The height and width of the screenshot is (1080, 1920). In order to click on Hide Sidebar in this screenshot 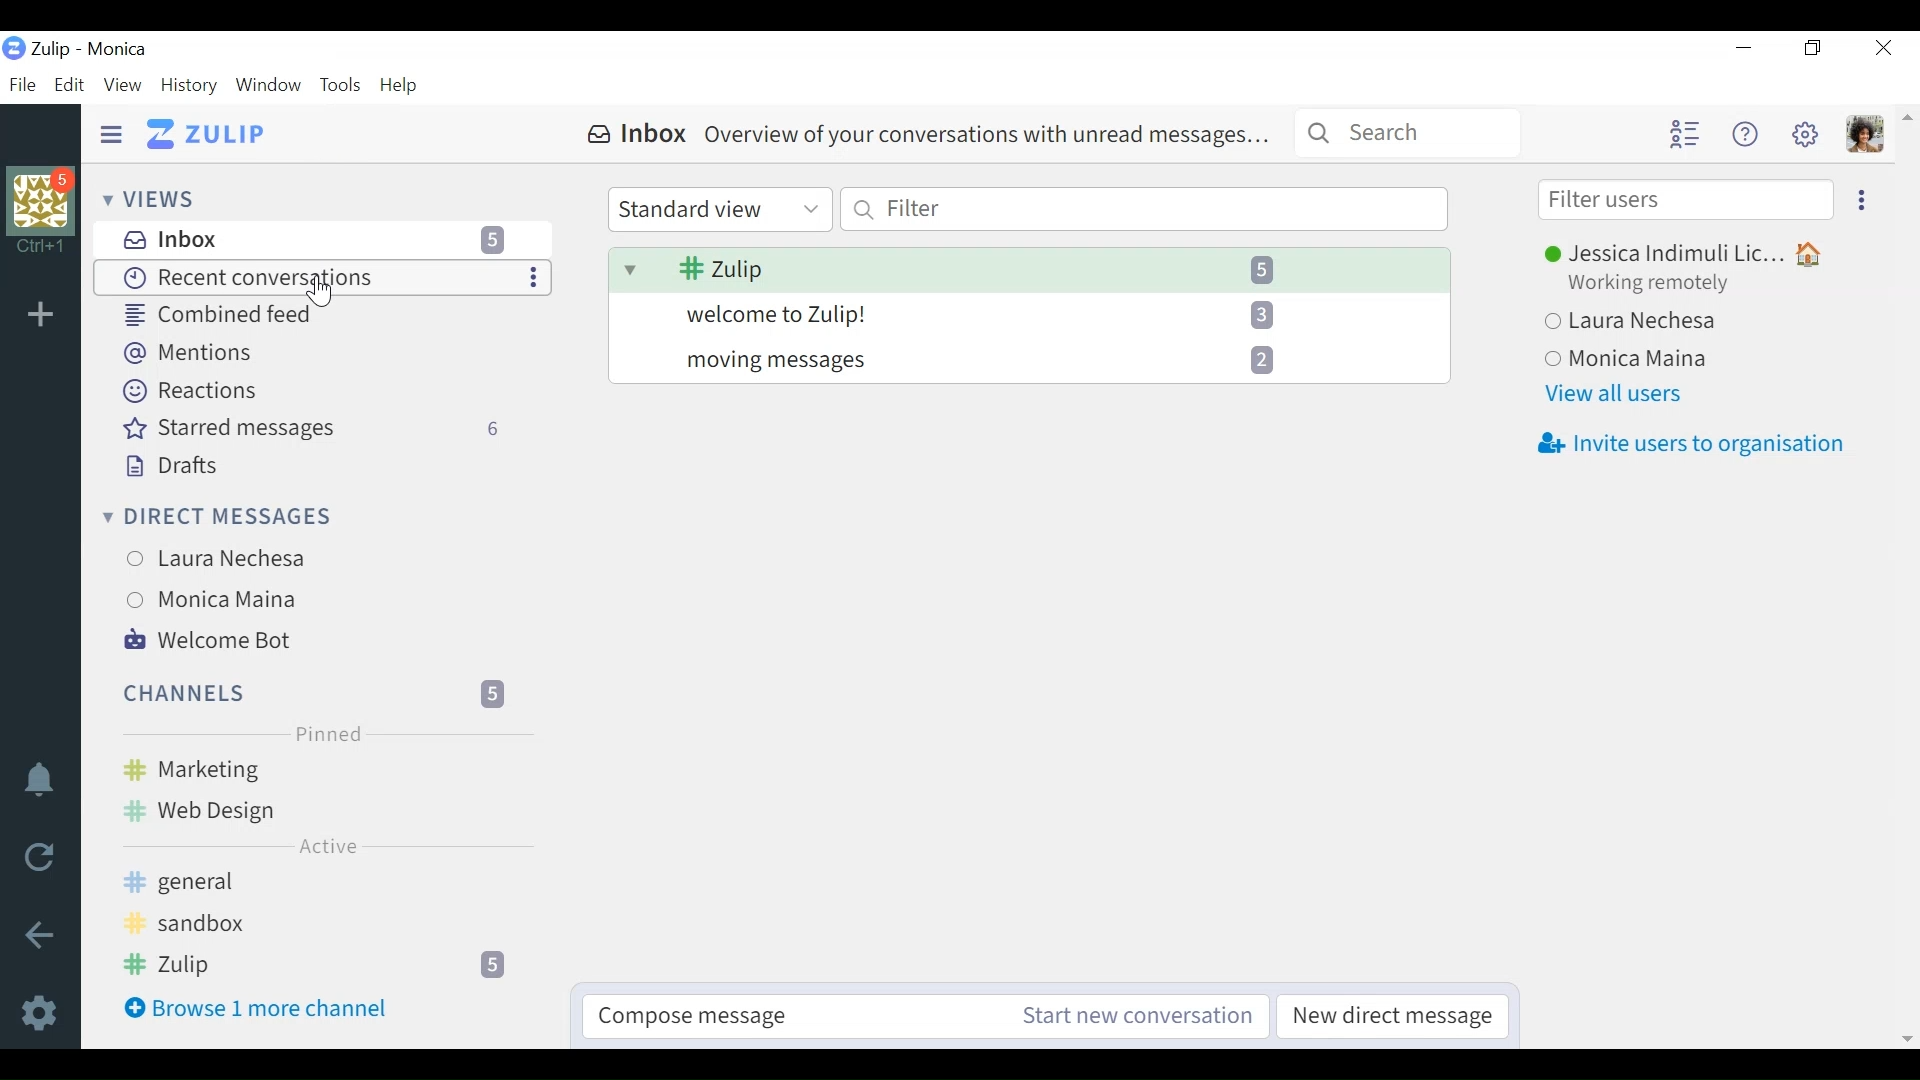, I will do `click(112, 133)`.